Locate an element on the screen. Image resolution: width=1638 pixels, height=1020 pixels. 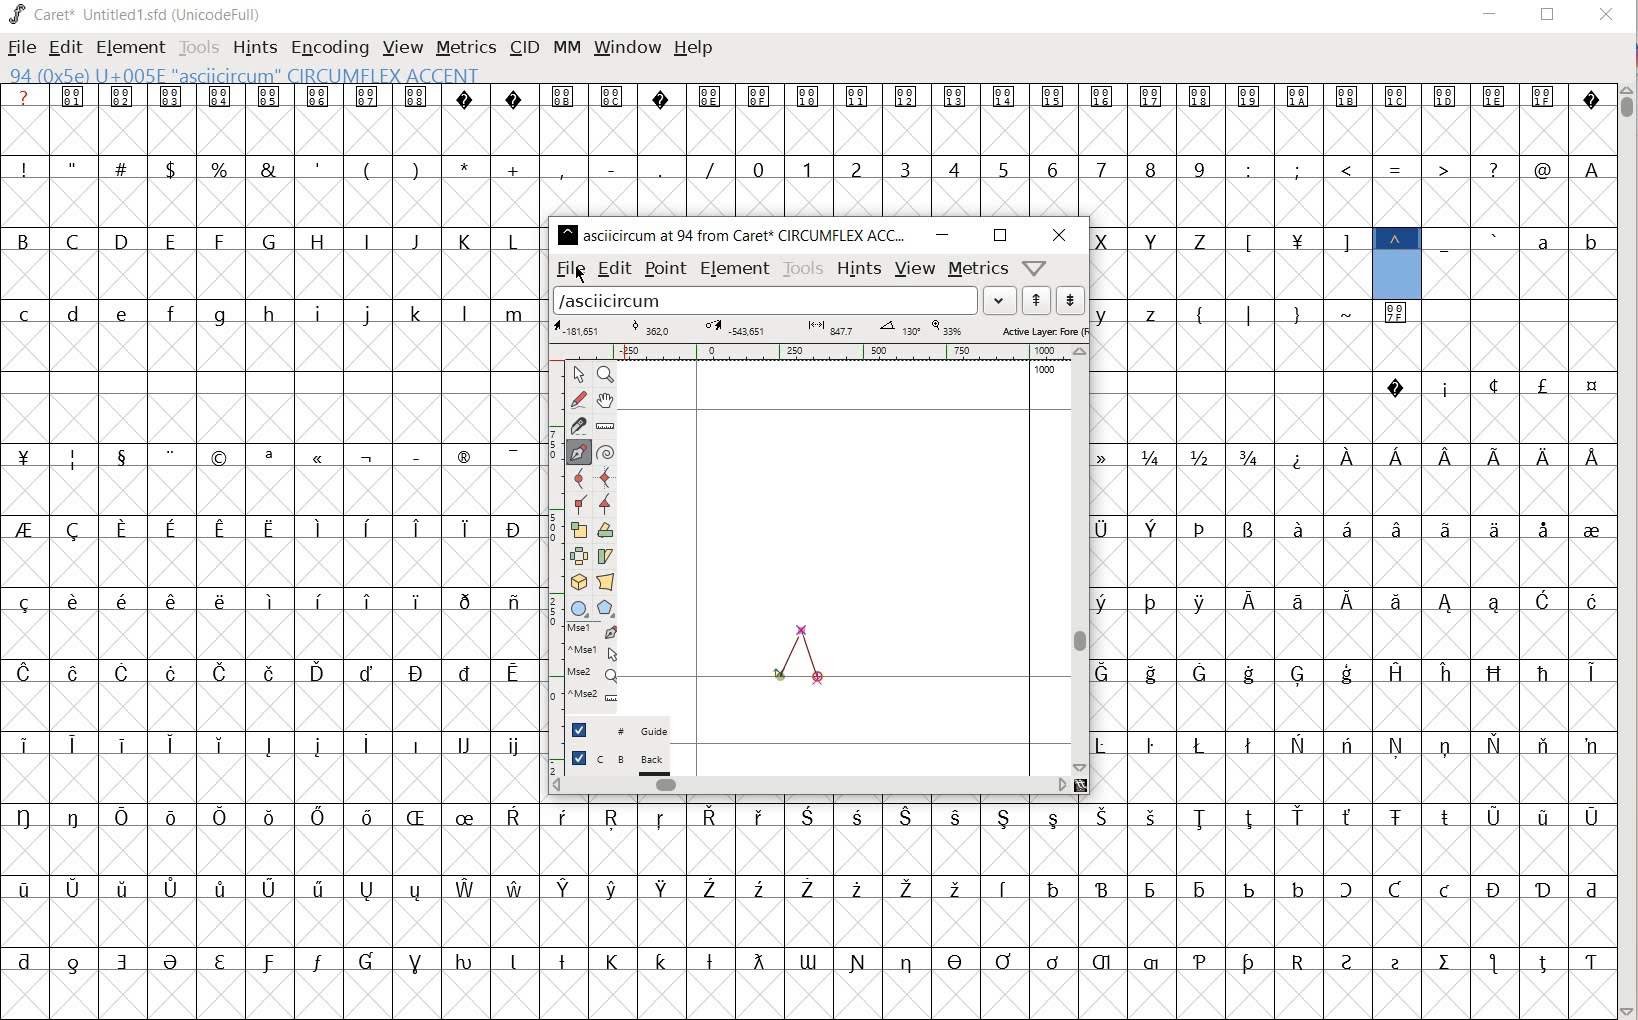
glyph characters is located at coordinates (1081, 149).